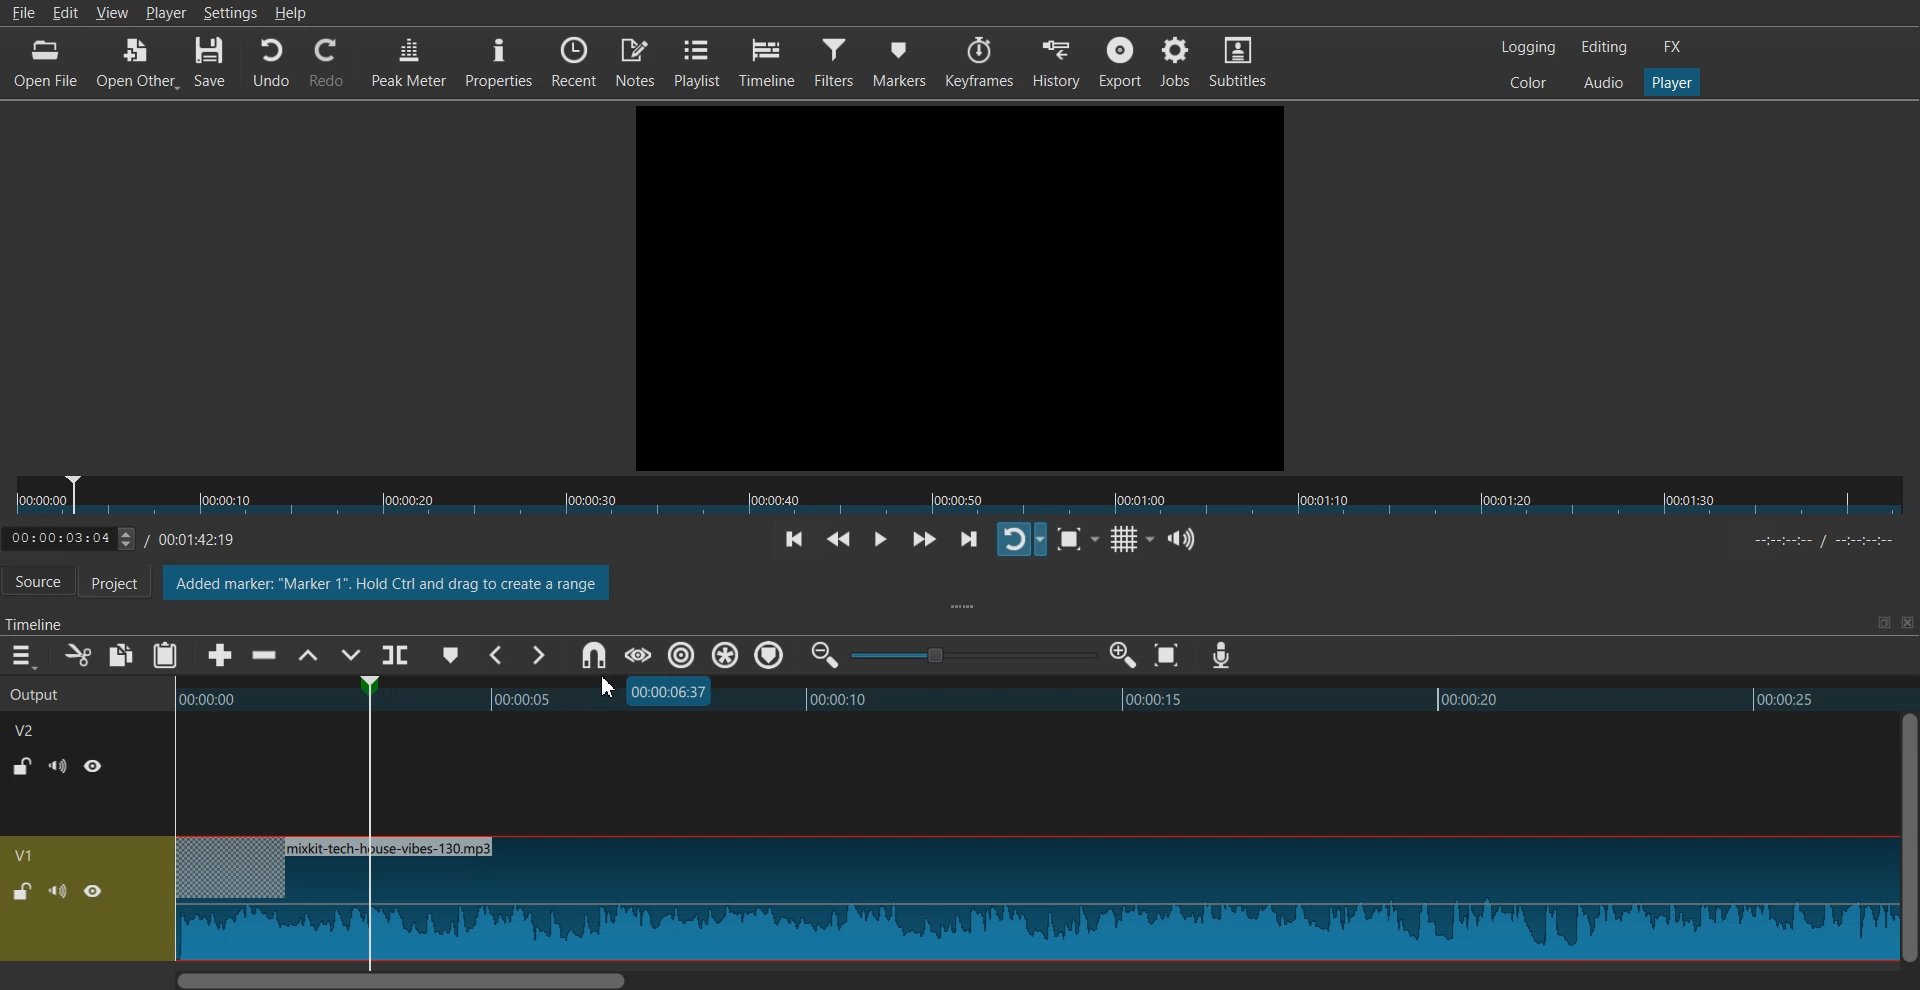 The width and height of the screenshot is (1920, 990). Describe the element at coordinates (1528, 81) in the screenshot. I see `Colors` at that location.